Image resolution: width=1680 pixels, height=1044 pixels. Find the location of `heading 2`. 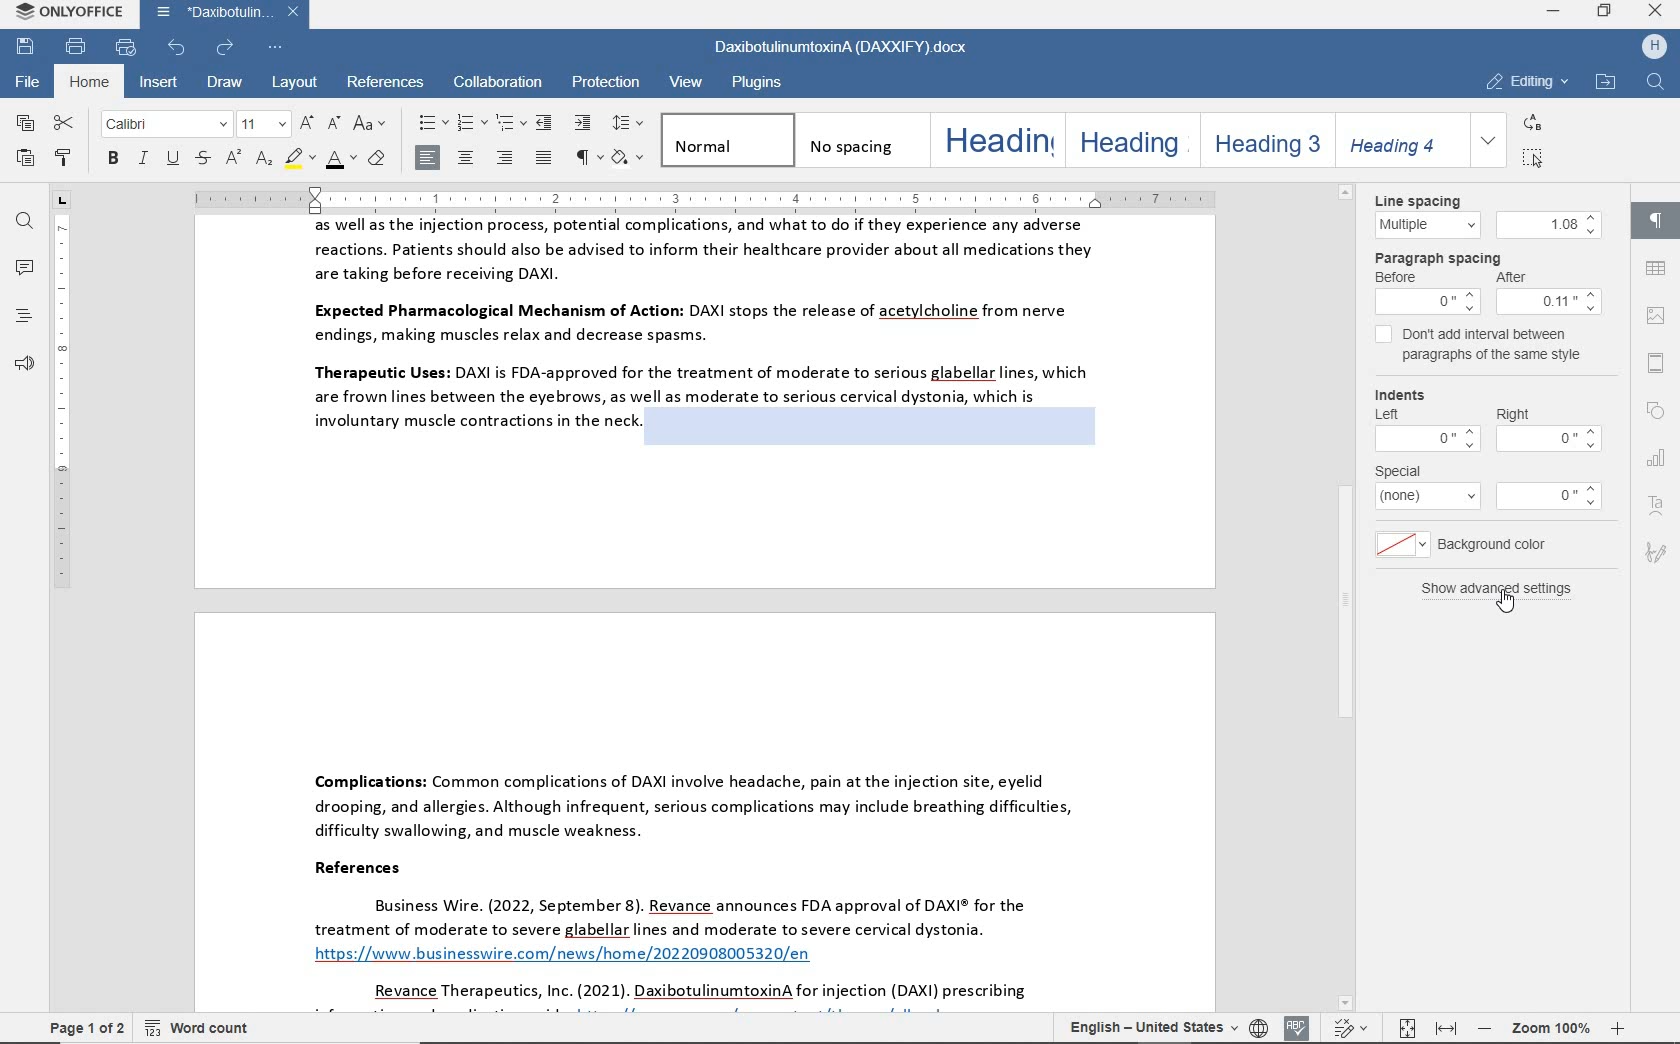

heading 2 is located at coordinates (1128, 140).